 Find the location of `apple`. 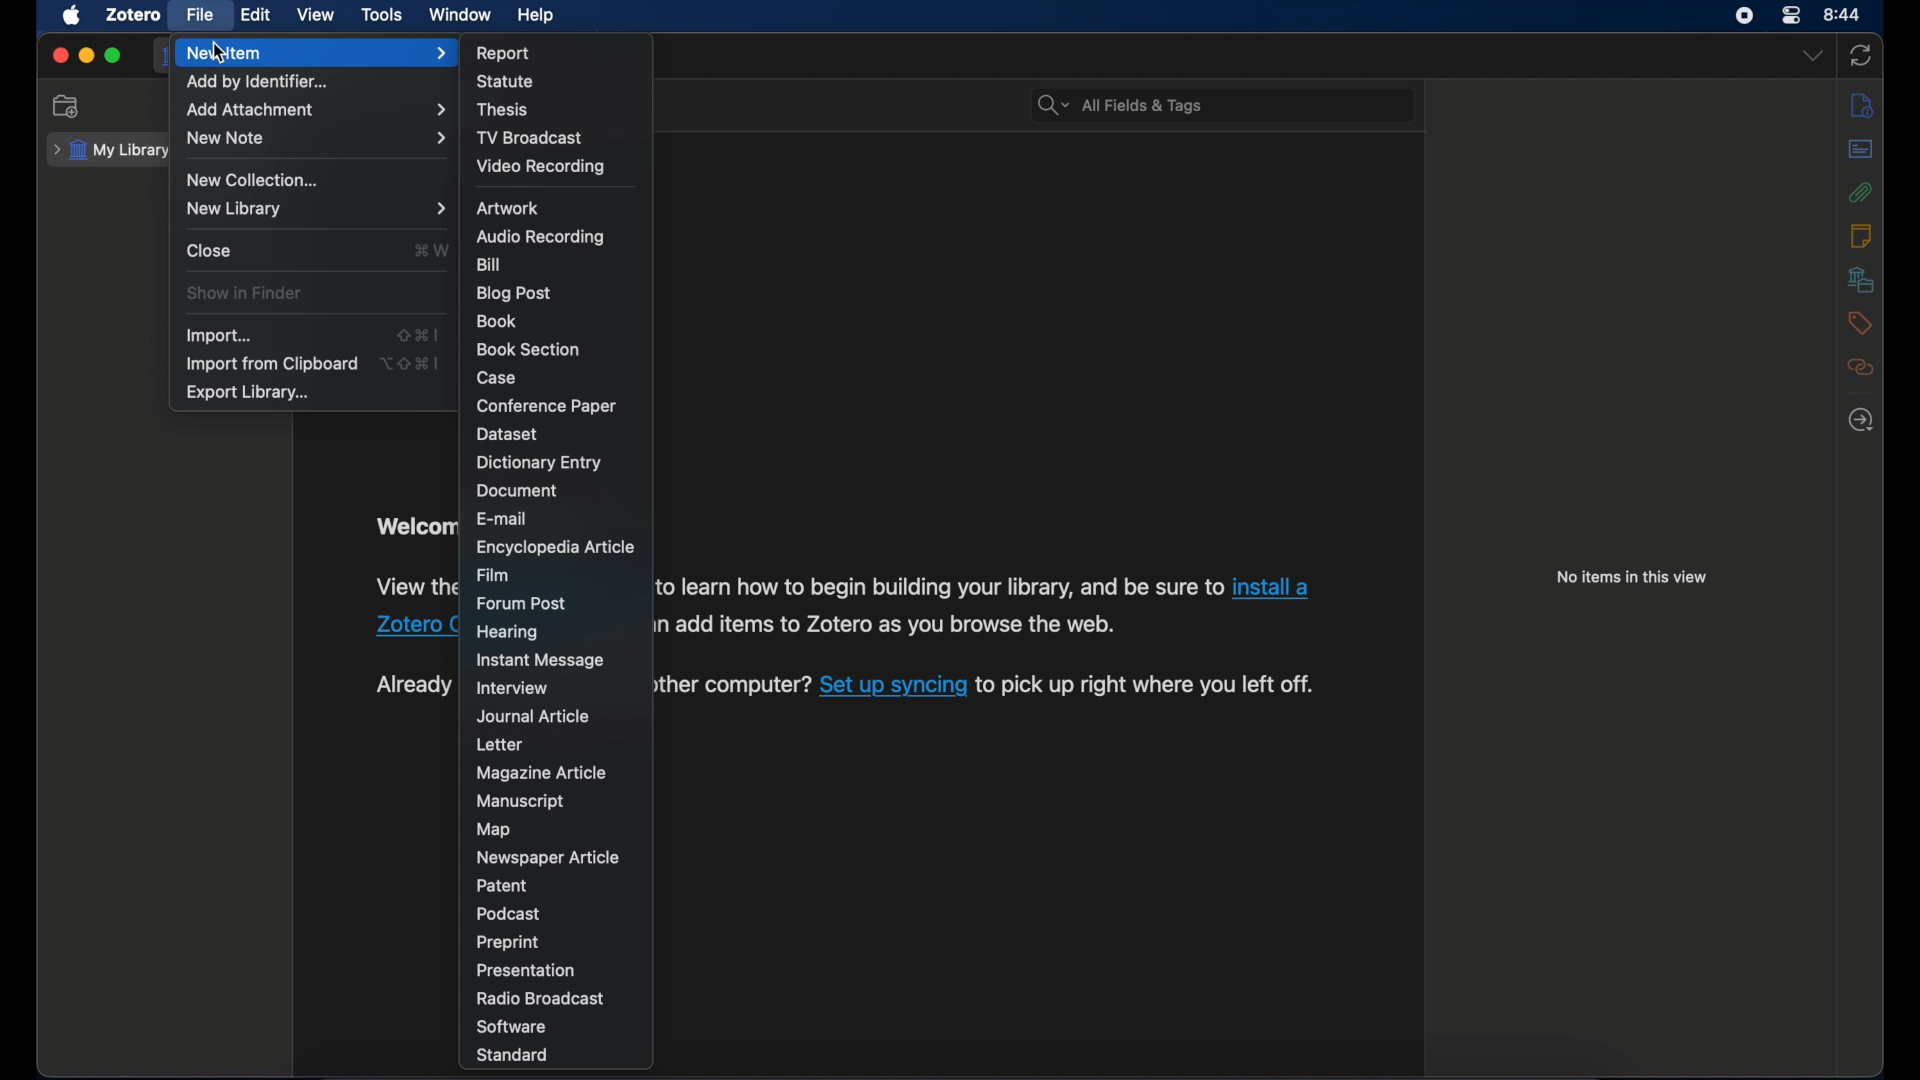

apple is located at coordinates (72, 16).